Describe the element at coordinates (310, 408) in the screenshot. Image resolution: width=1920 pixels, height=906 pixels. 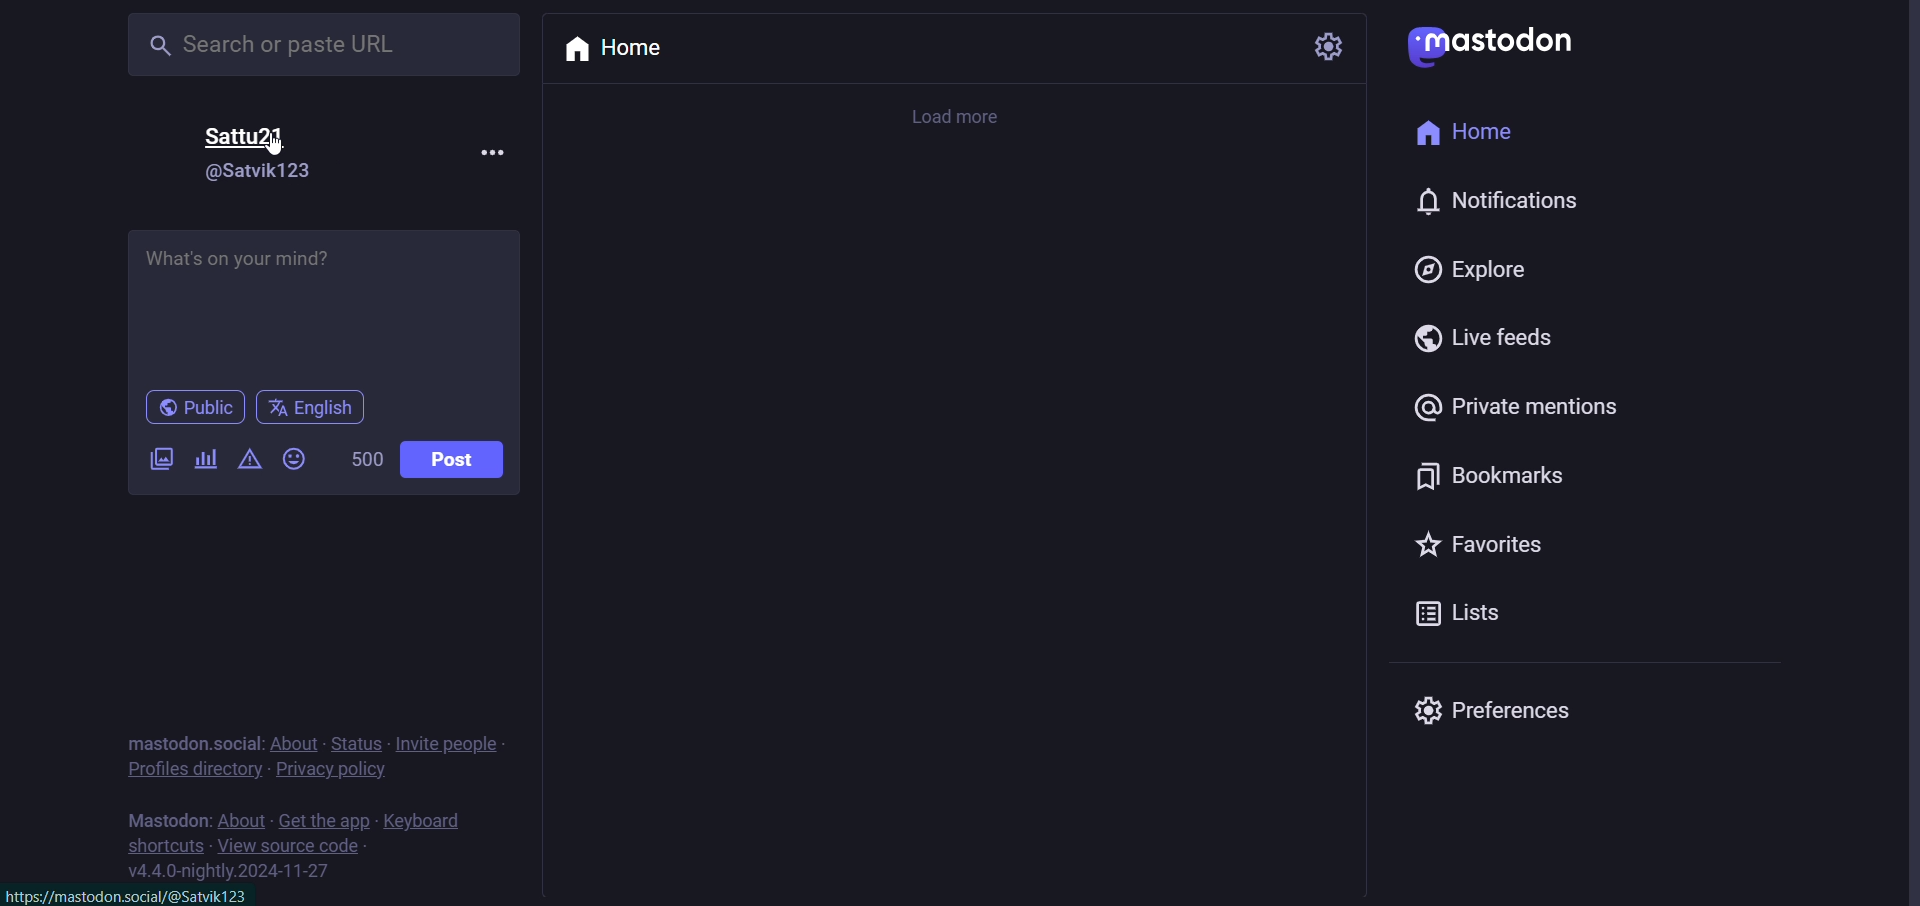
I see `english` at that location.